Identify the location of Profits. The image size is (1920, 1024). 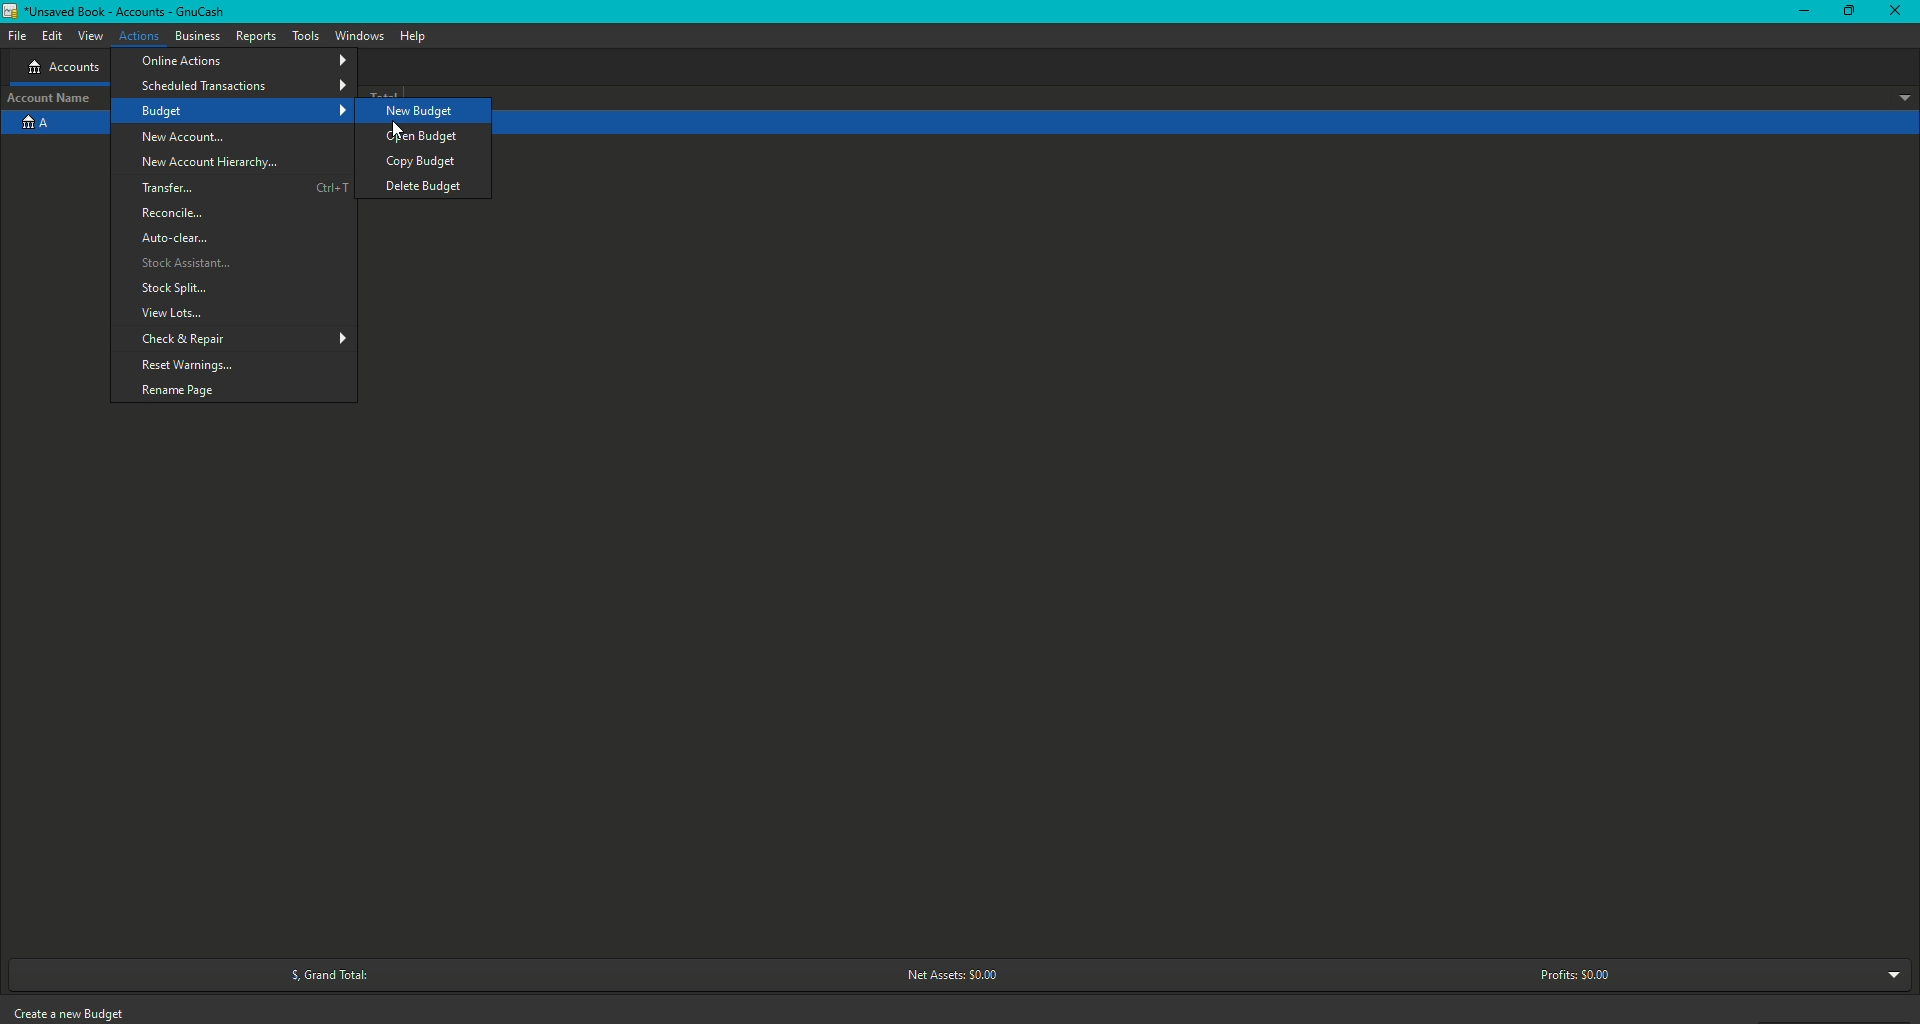
(1581, 975).